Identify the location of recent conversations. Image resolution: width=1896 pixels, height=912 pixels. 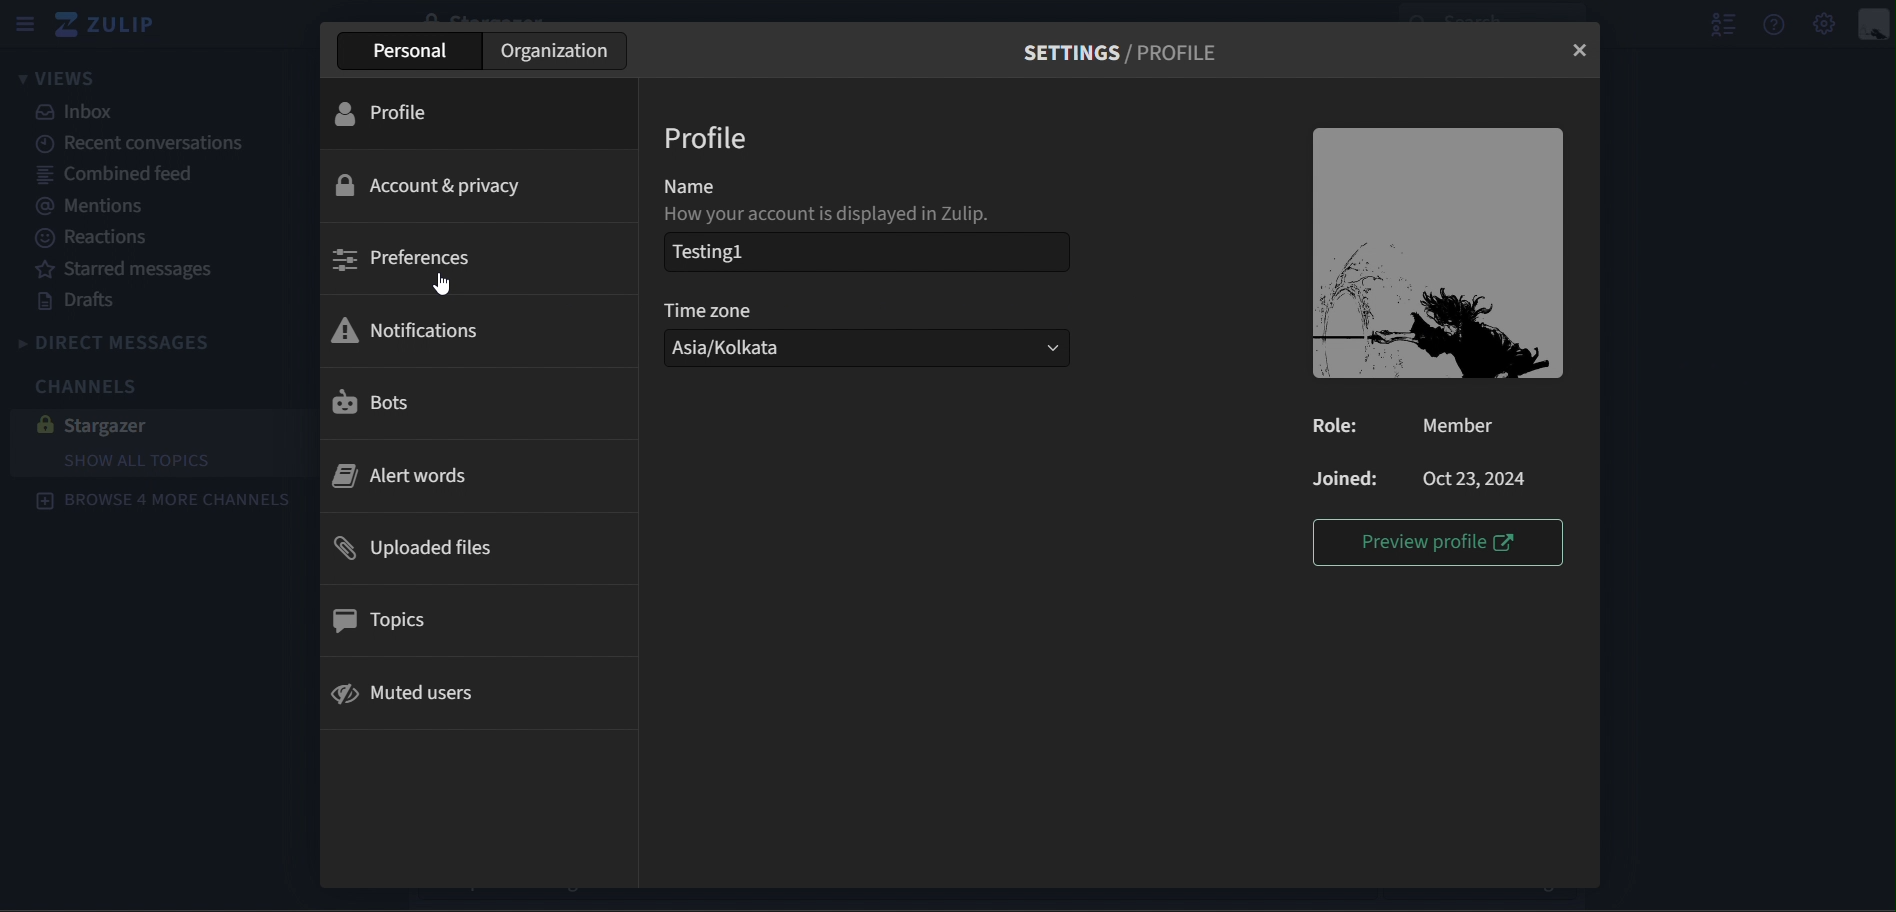
(145, 144).